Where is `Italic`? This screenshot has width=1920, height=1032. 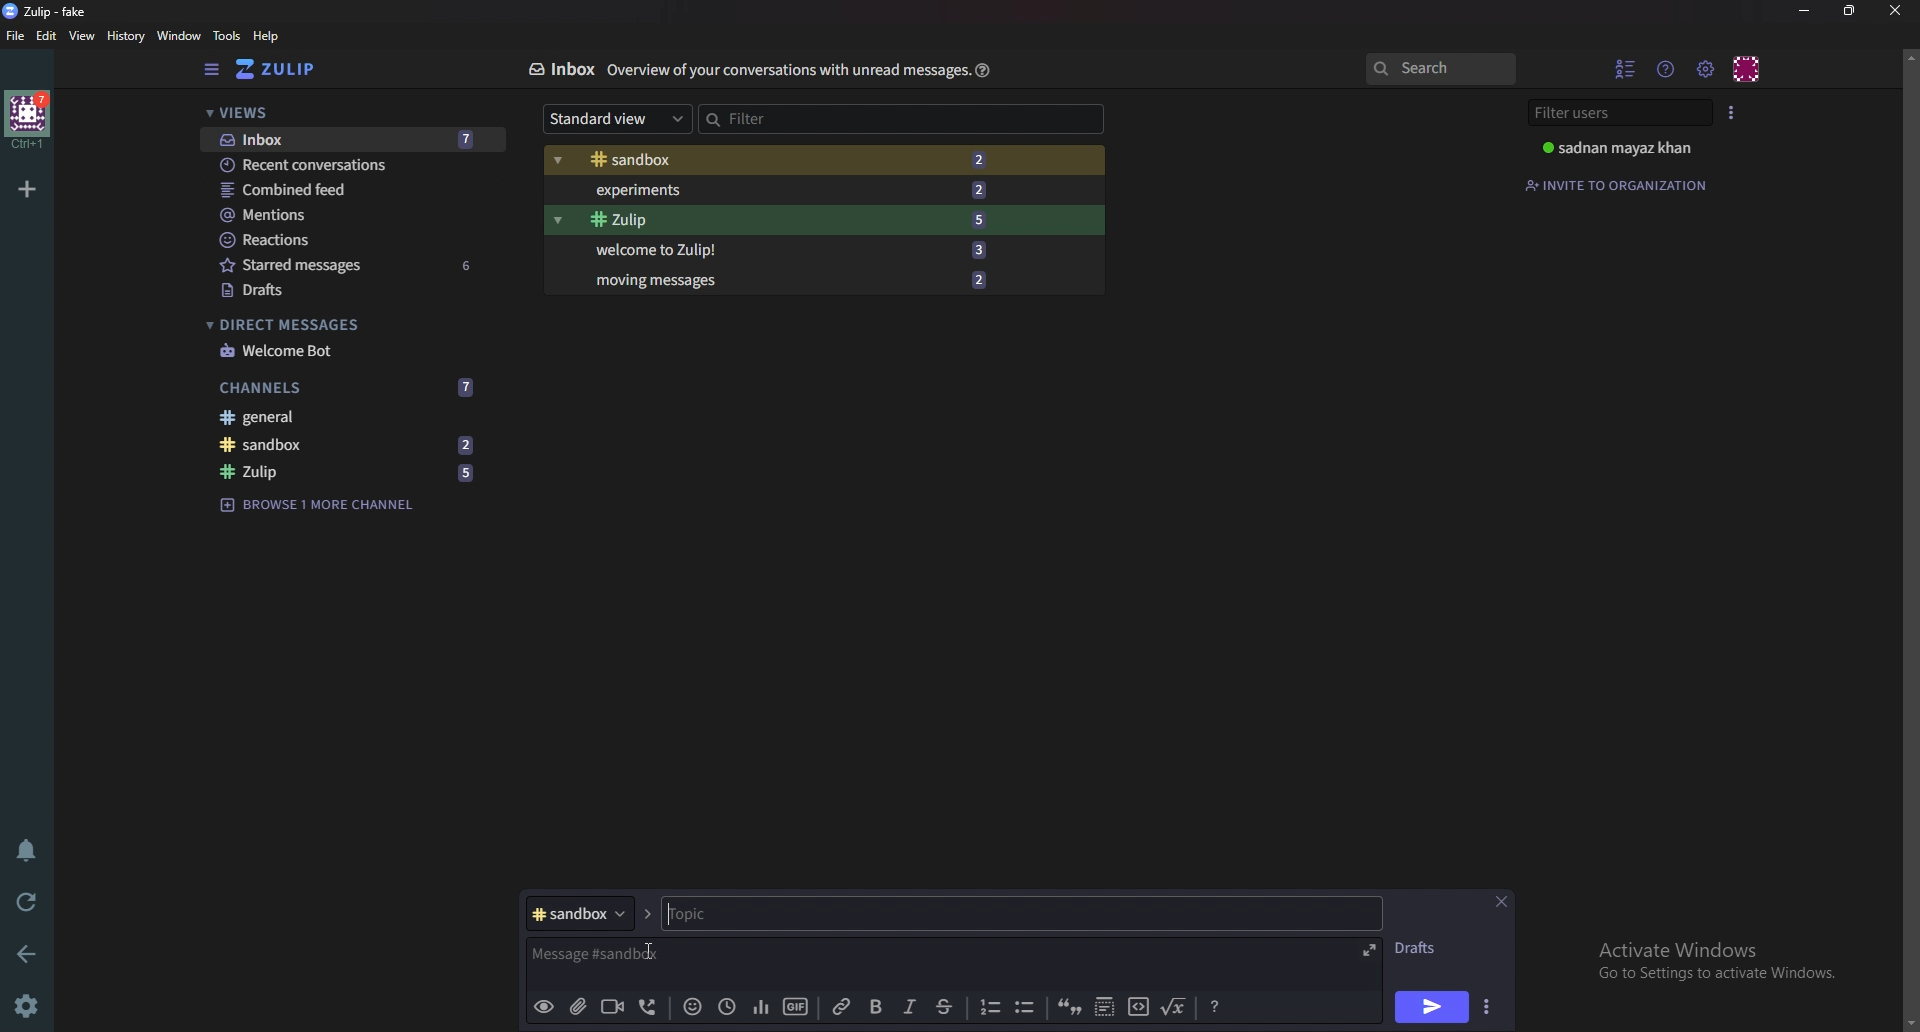
Italic is located at coordinates (910, 1007).